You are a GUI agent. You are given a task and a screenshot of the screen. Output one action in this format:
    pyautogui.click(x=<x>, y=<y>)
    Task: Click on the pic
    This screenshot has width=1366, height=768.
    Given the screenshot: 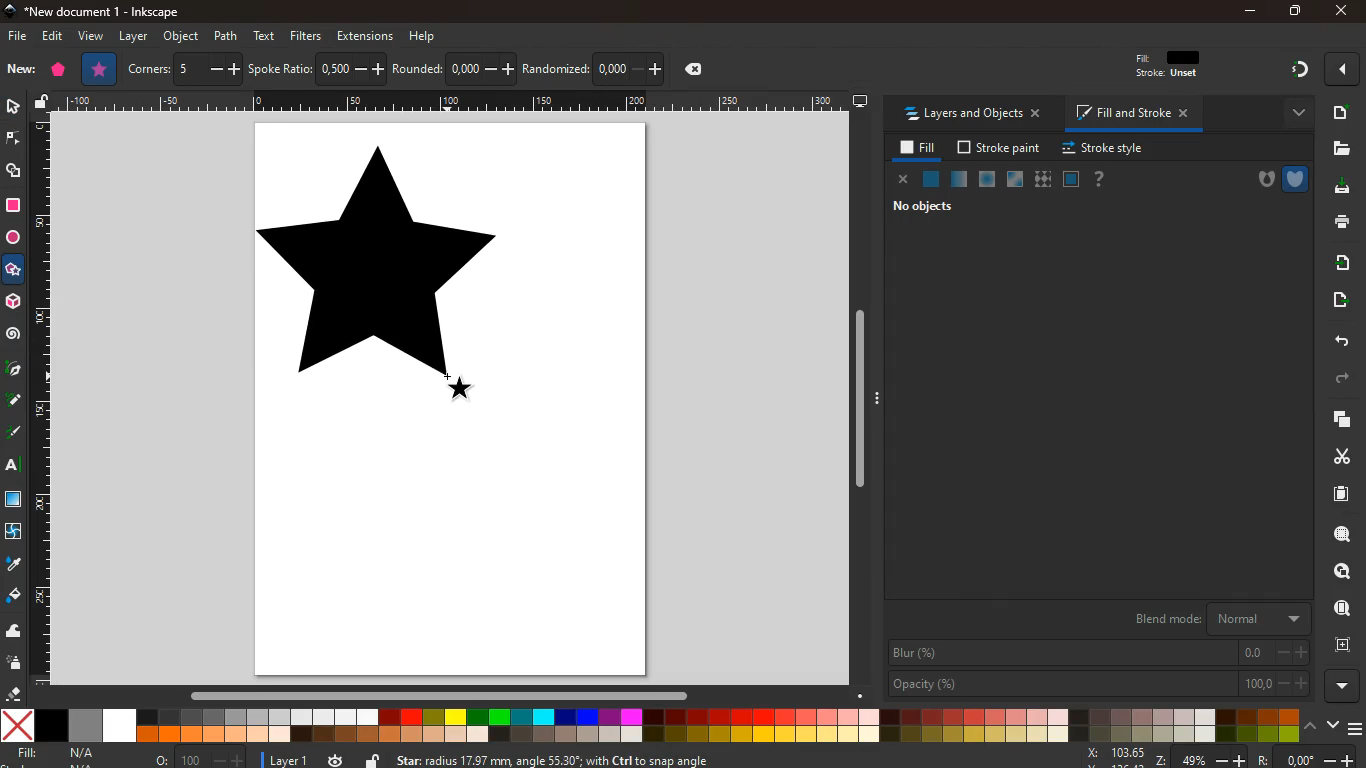 What is the action you would take?
    pyautogui.click(x=12, y=371)
    